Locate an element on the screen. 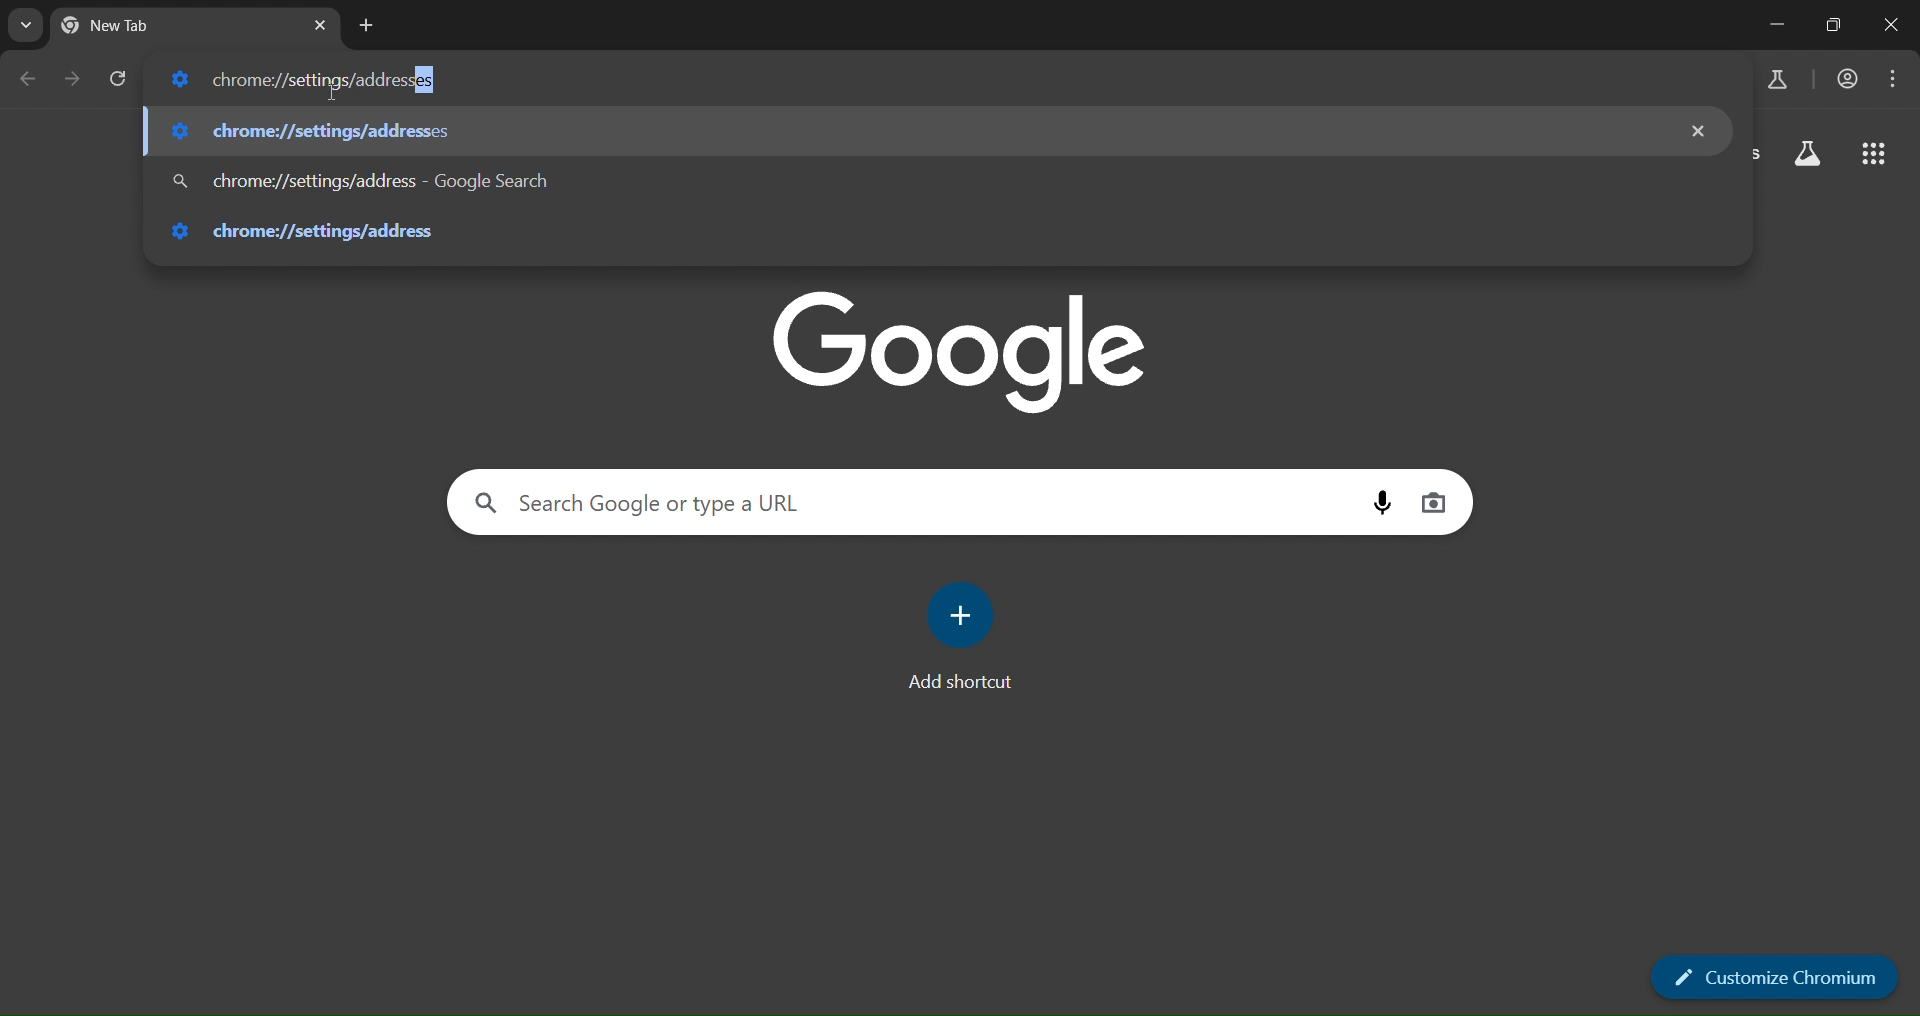  go back one page is located at coordinates (76, 78).